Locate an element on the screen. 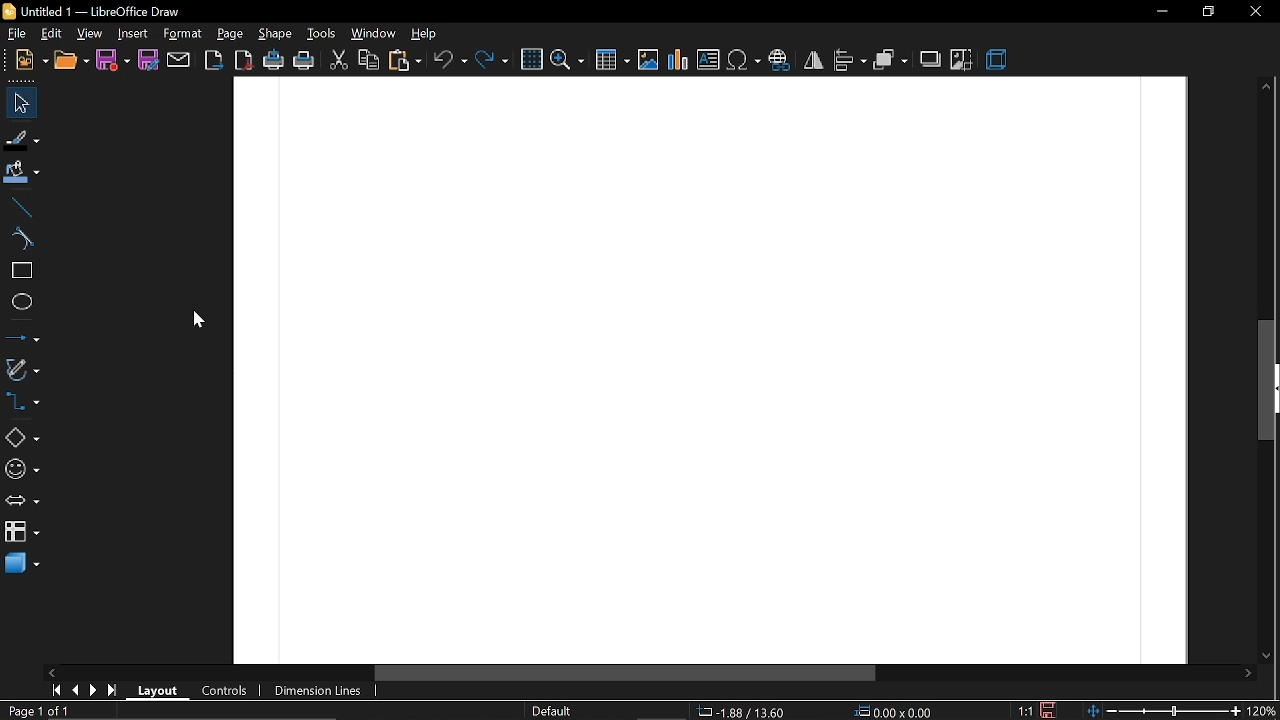 This screenshot has height=720, width=1280. save is located at coordinates (112, 60).